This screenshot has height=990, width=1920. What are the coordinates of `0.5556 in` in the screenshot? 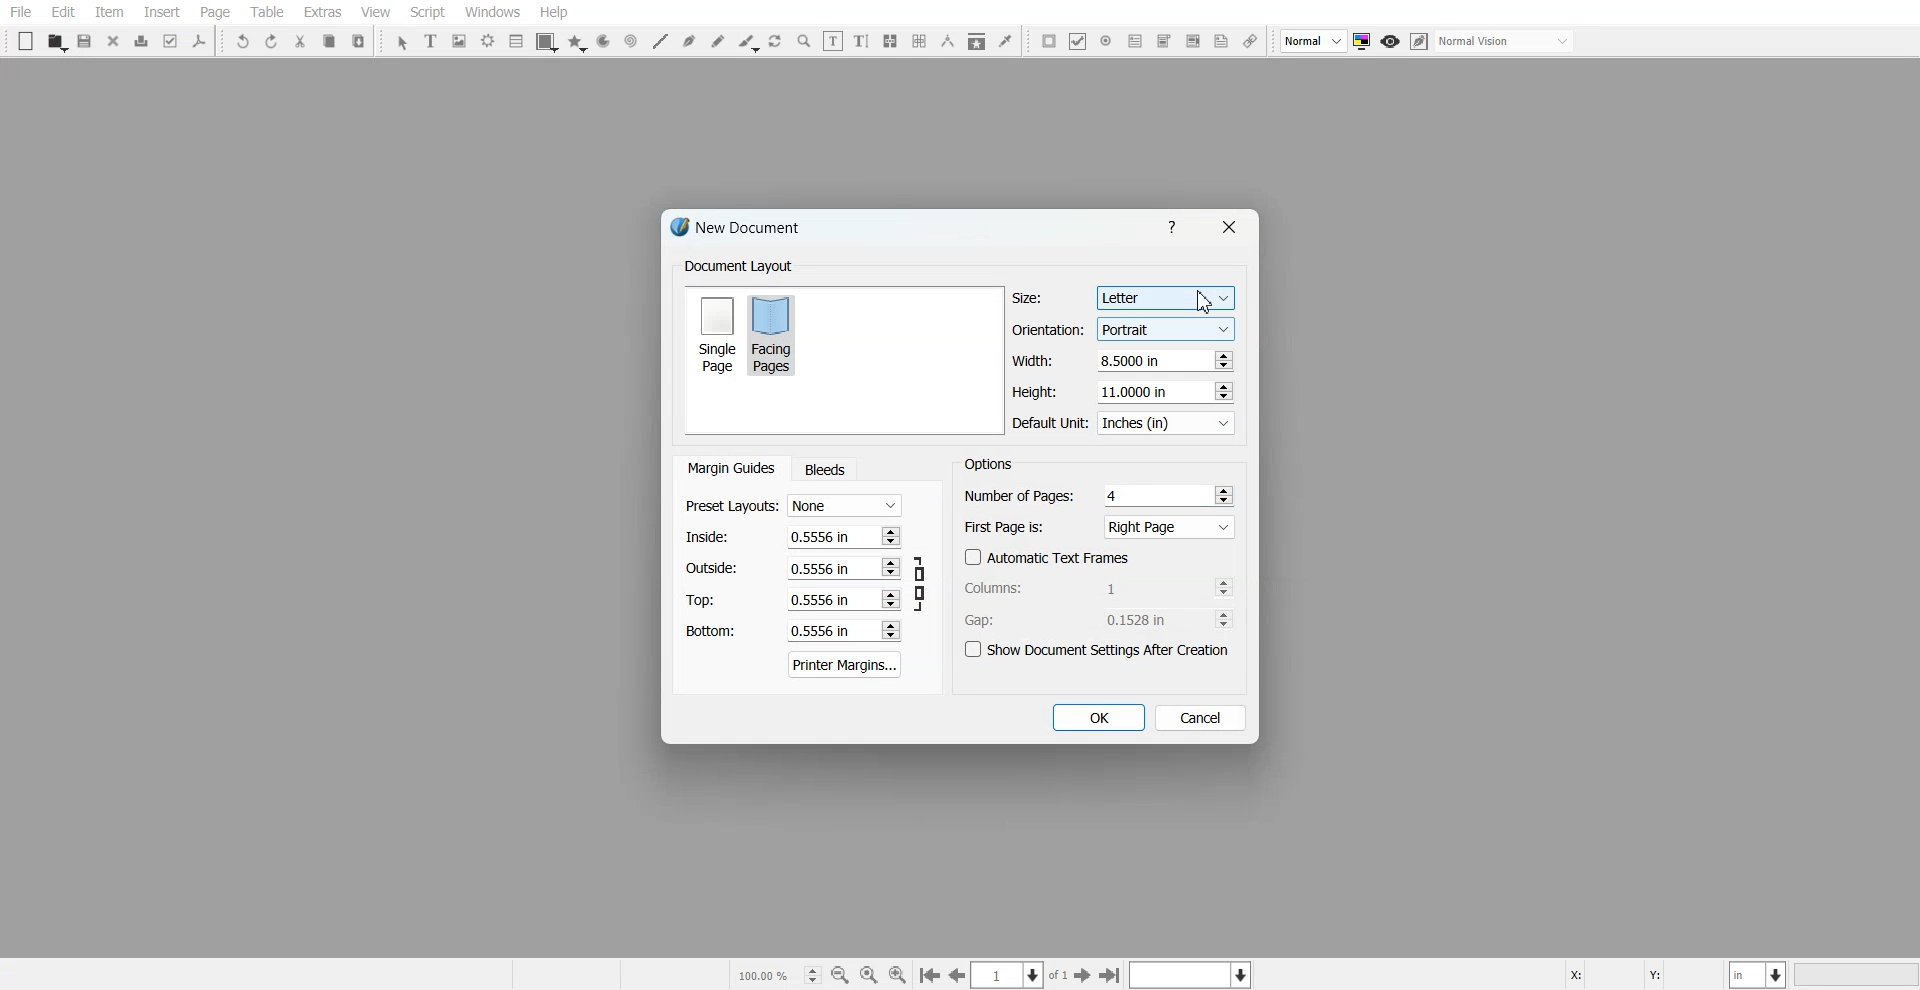 It's located at (821, 632).